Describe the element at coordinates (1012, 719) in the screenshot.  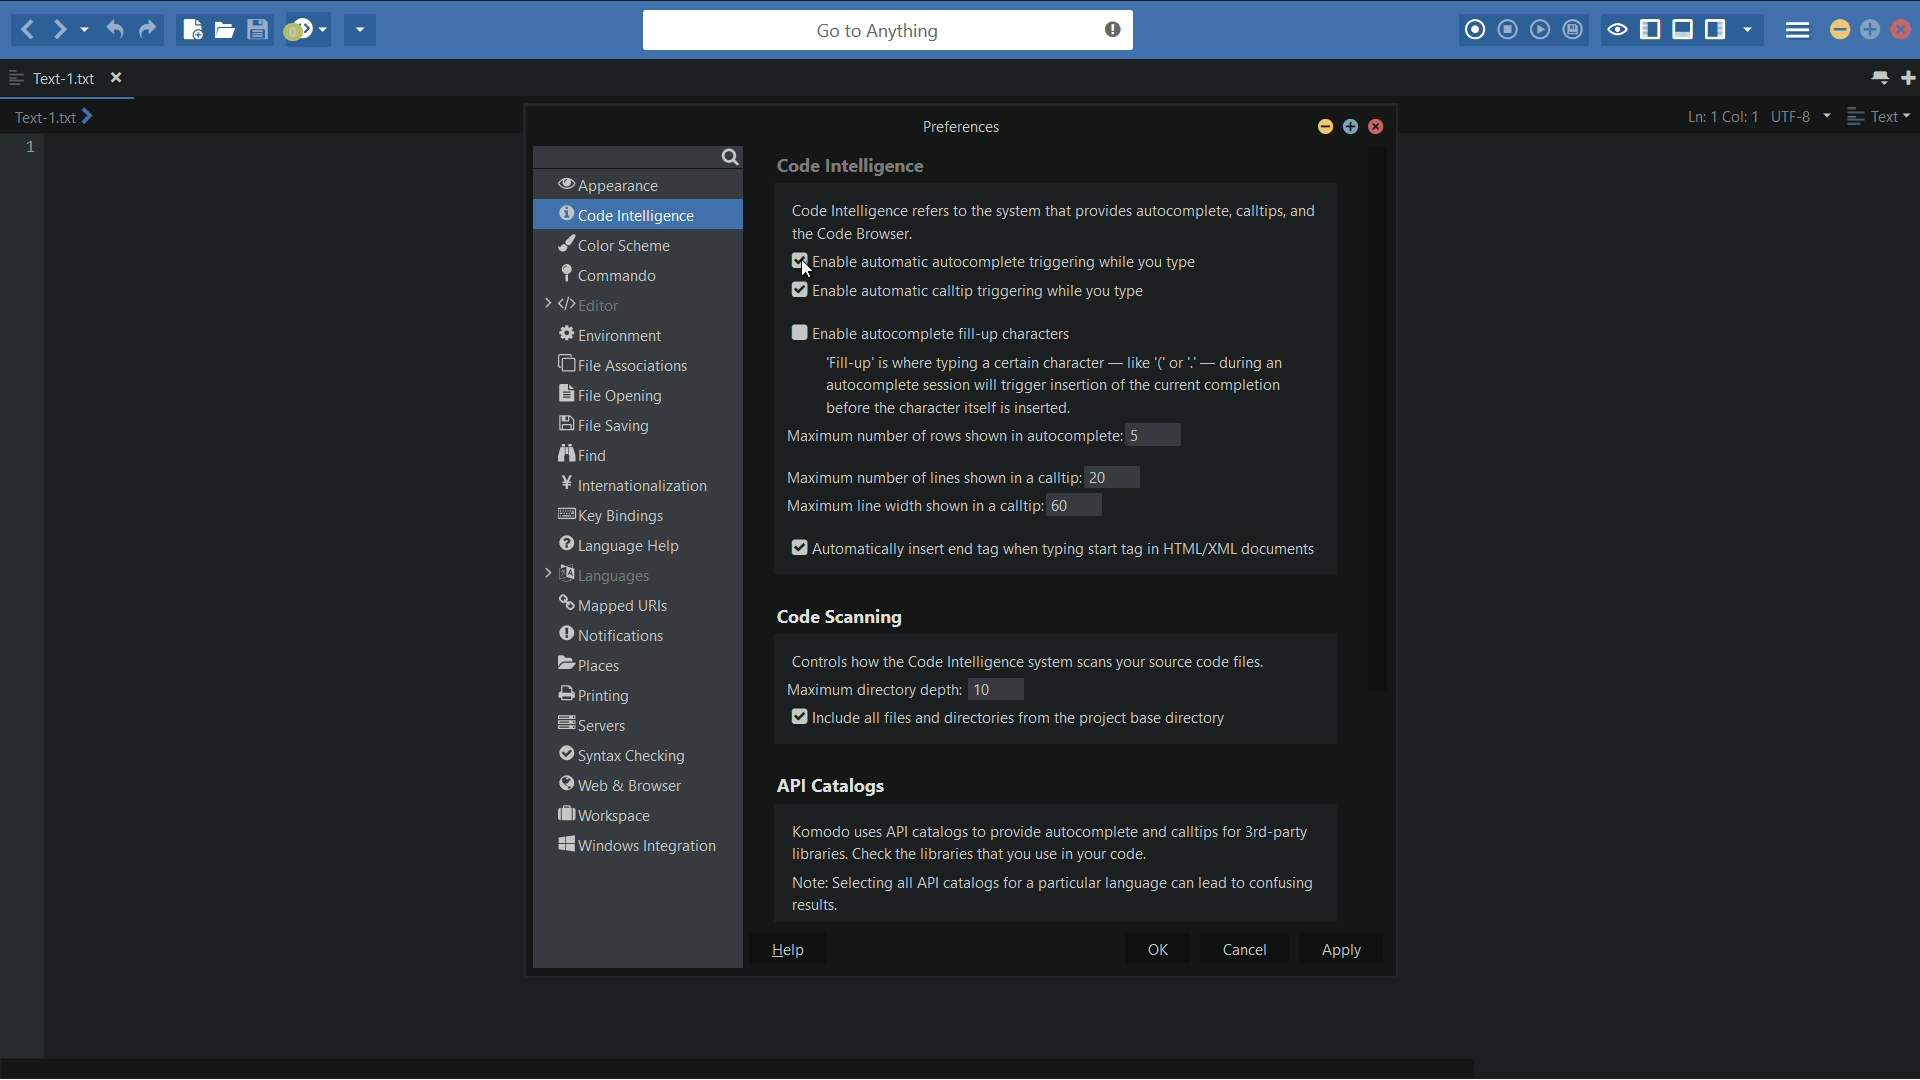
I see `Include all files and directories from the project base directory` at that location.